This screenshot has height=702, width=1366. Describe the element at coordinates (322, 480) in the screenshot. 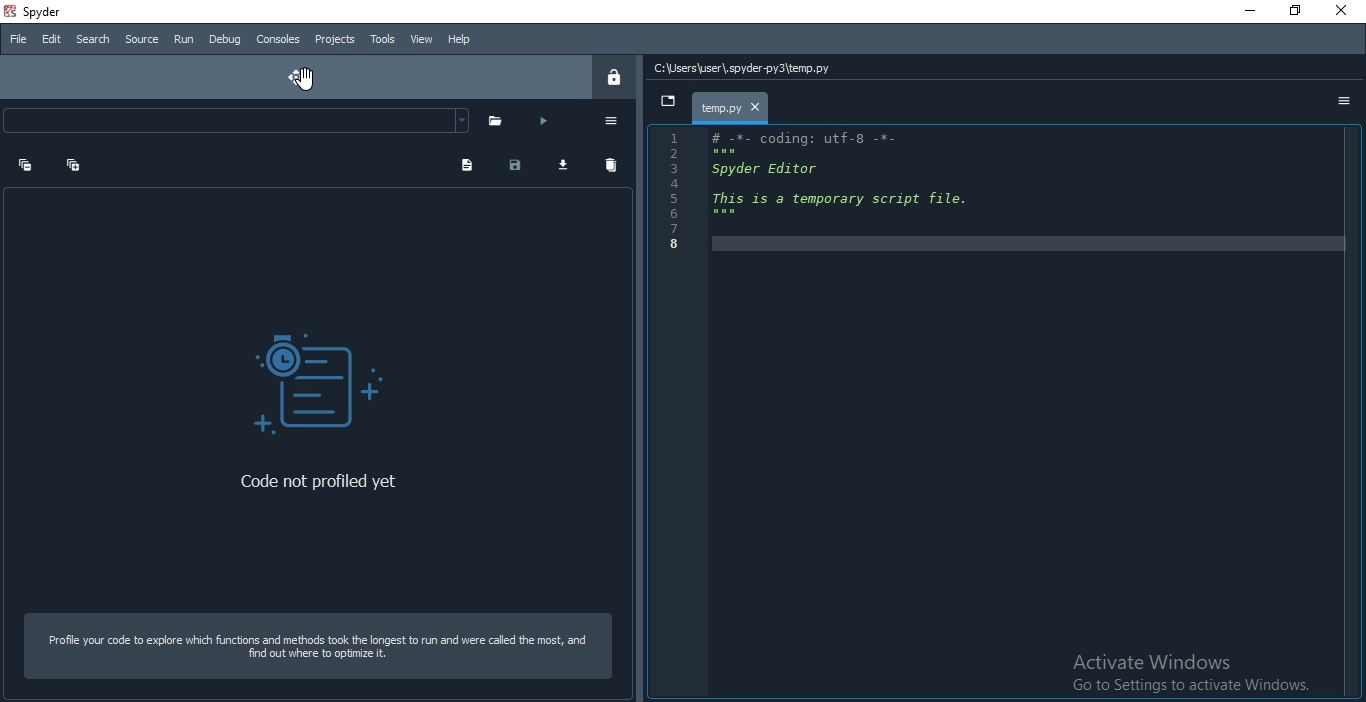

I see `Code not profiled yet` at that location.